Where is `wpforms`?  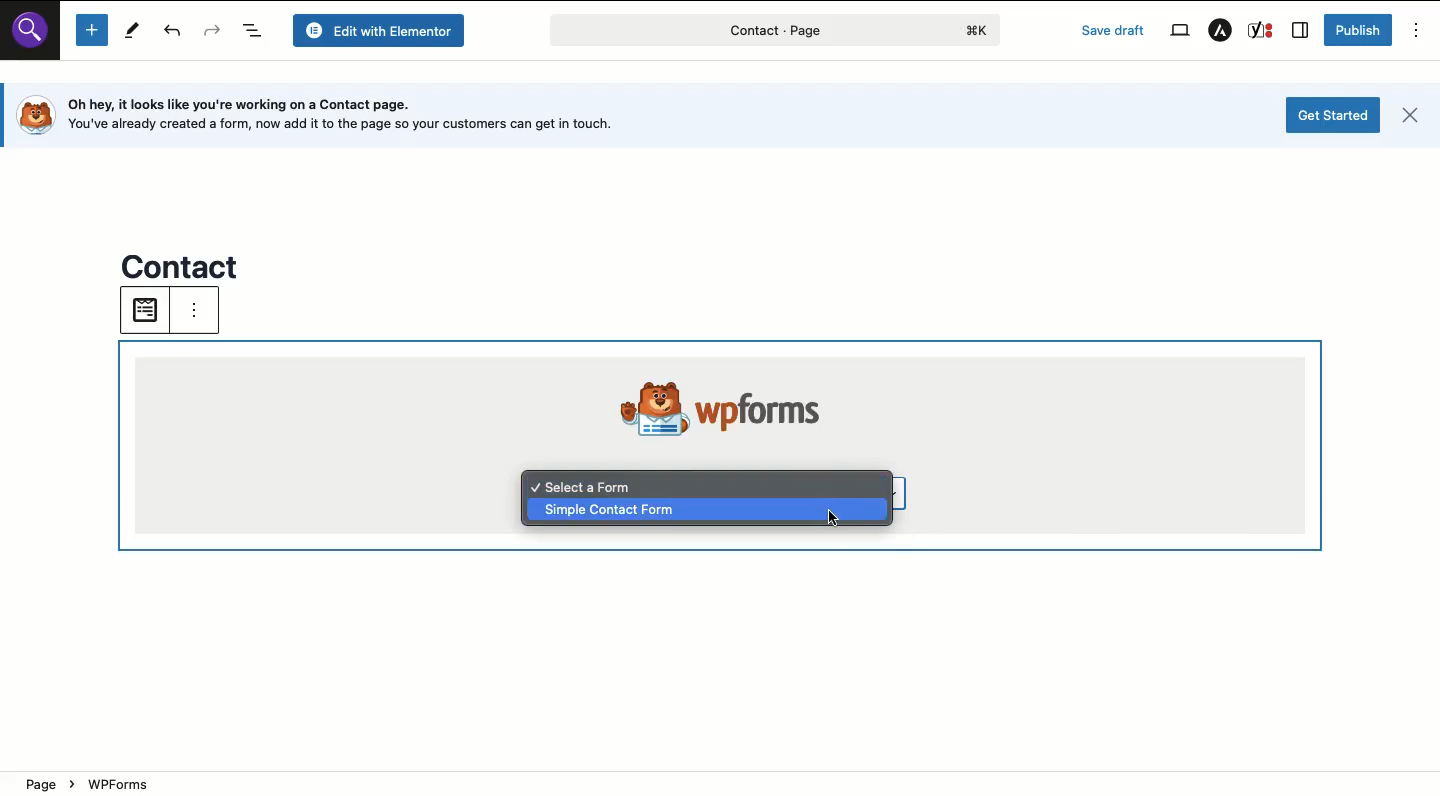
wpforms is located at coordinates (776, 407).